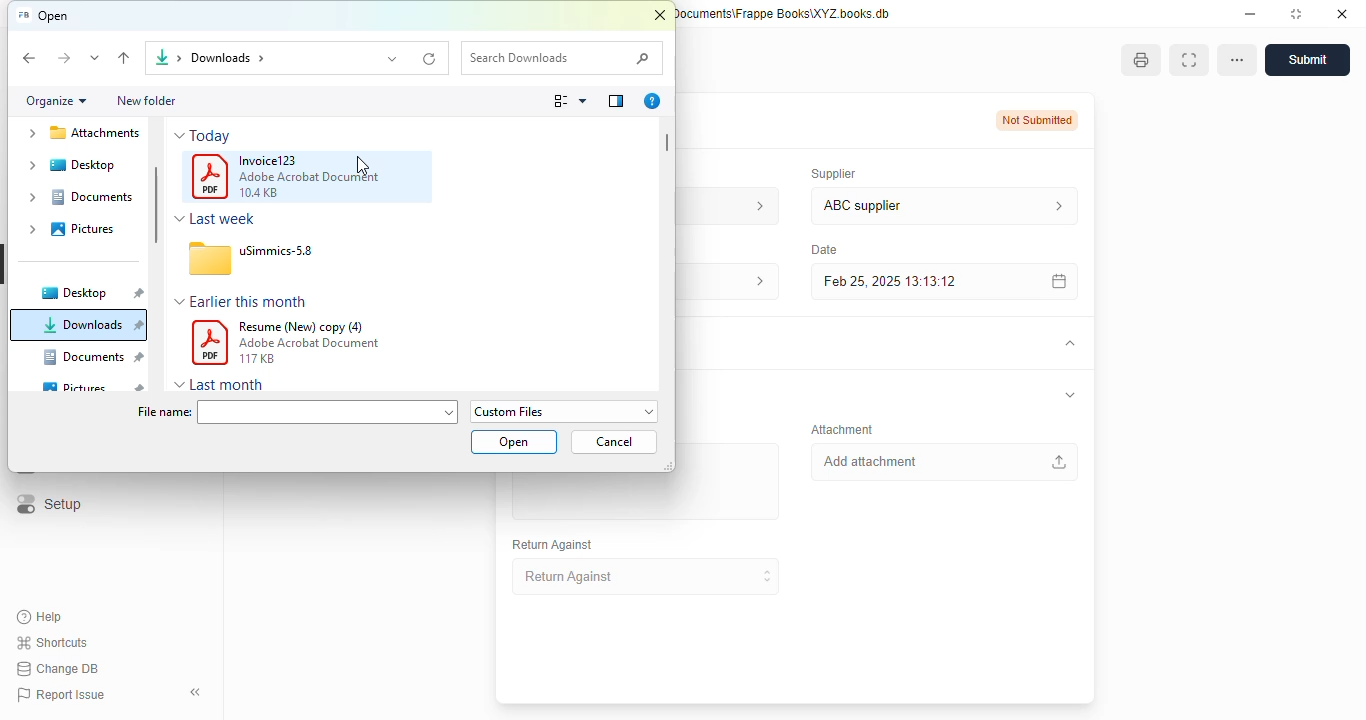 The height and width of the screenshot is (720, 1366). Describe the element at coordinates (163, 412) in the screenshot. I see `file name: ` at that location.